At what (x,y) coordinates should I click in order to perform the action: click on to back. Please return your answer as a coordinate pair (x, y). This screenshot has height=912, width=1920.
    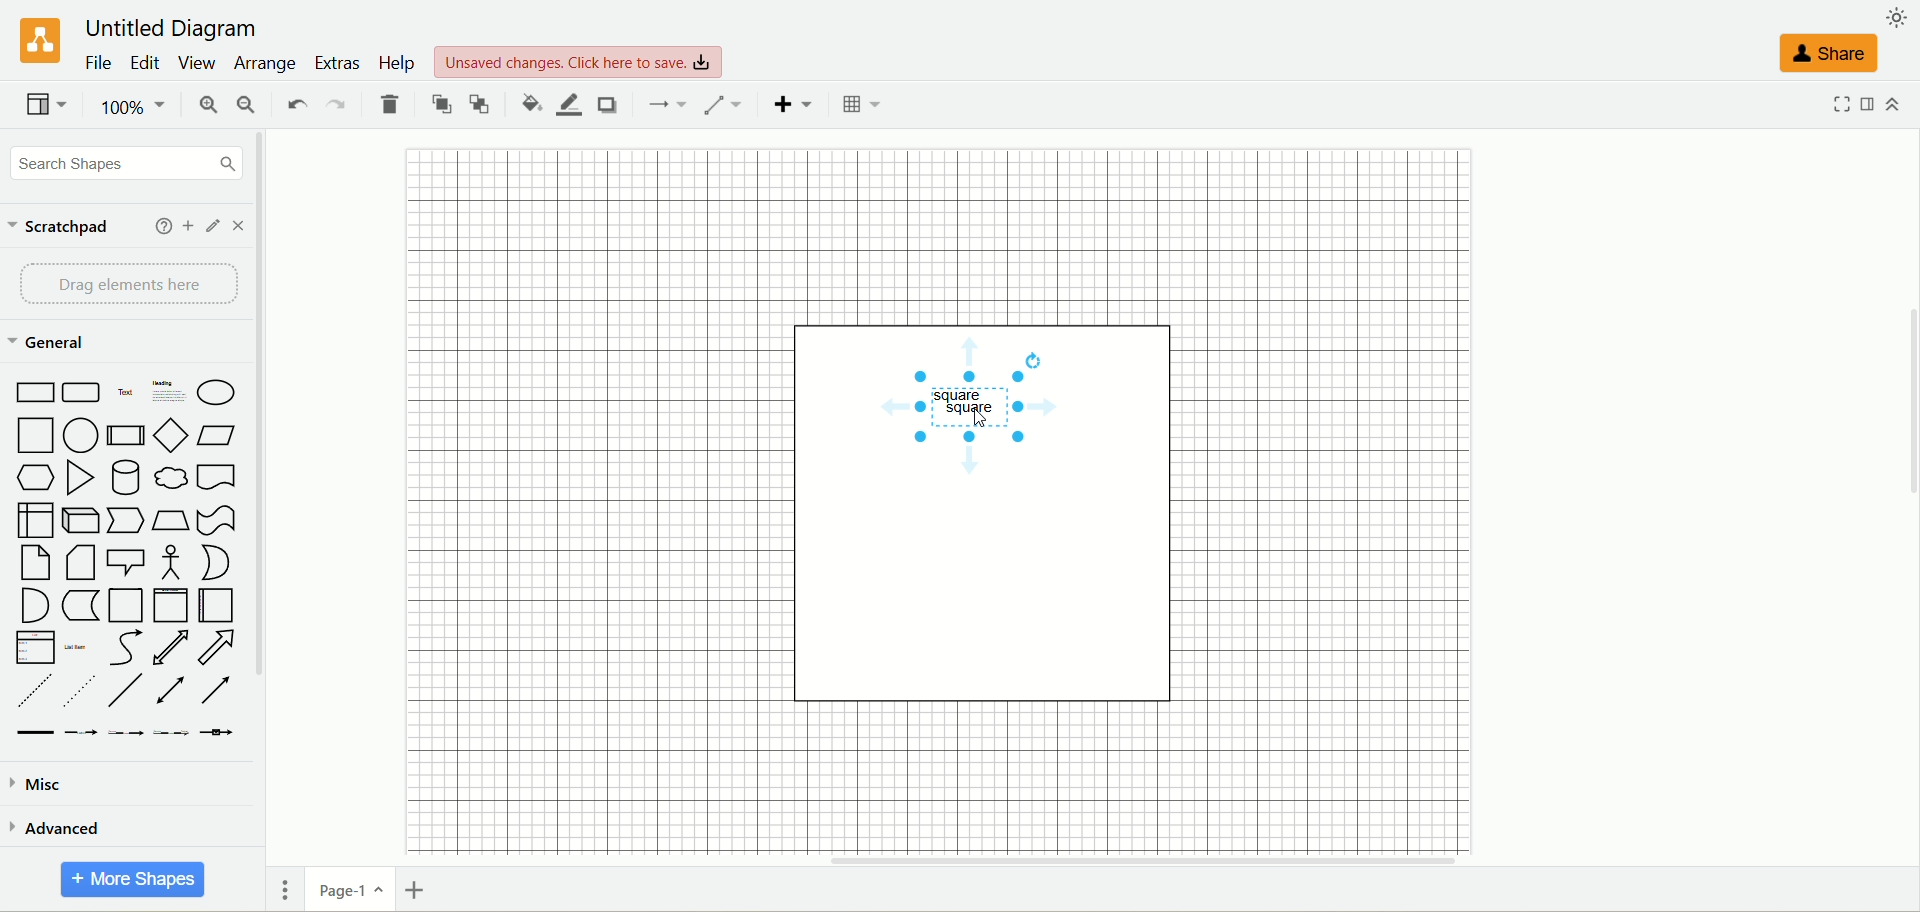
    Looking at the image, I should click on (482, 105).